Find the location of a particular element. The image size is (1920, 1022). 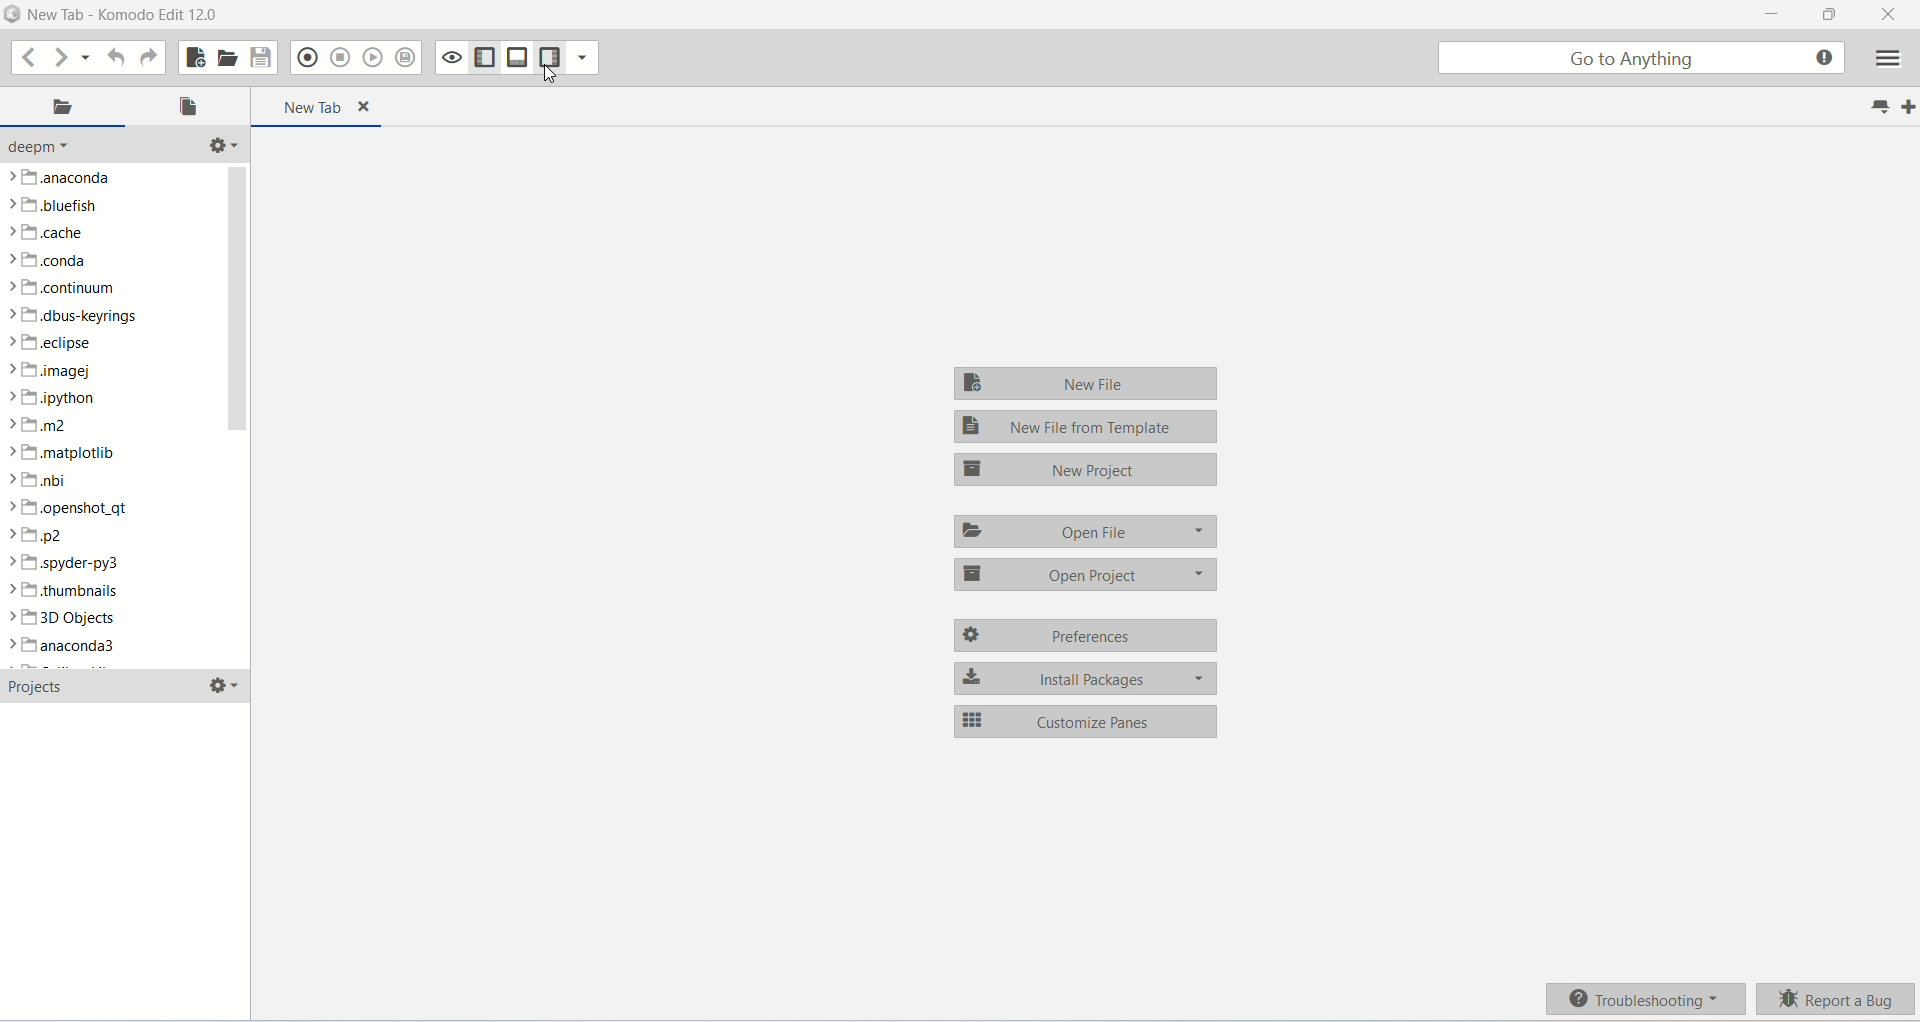

nbi is located at coordinates (37, 480).